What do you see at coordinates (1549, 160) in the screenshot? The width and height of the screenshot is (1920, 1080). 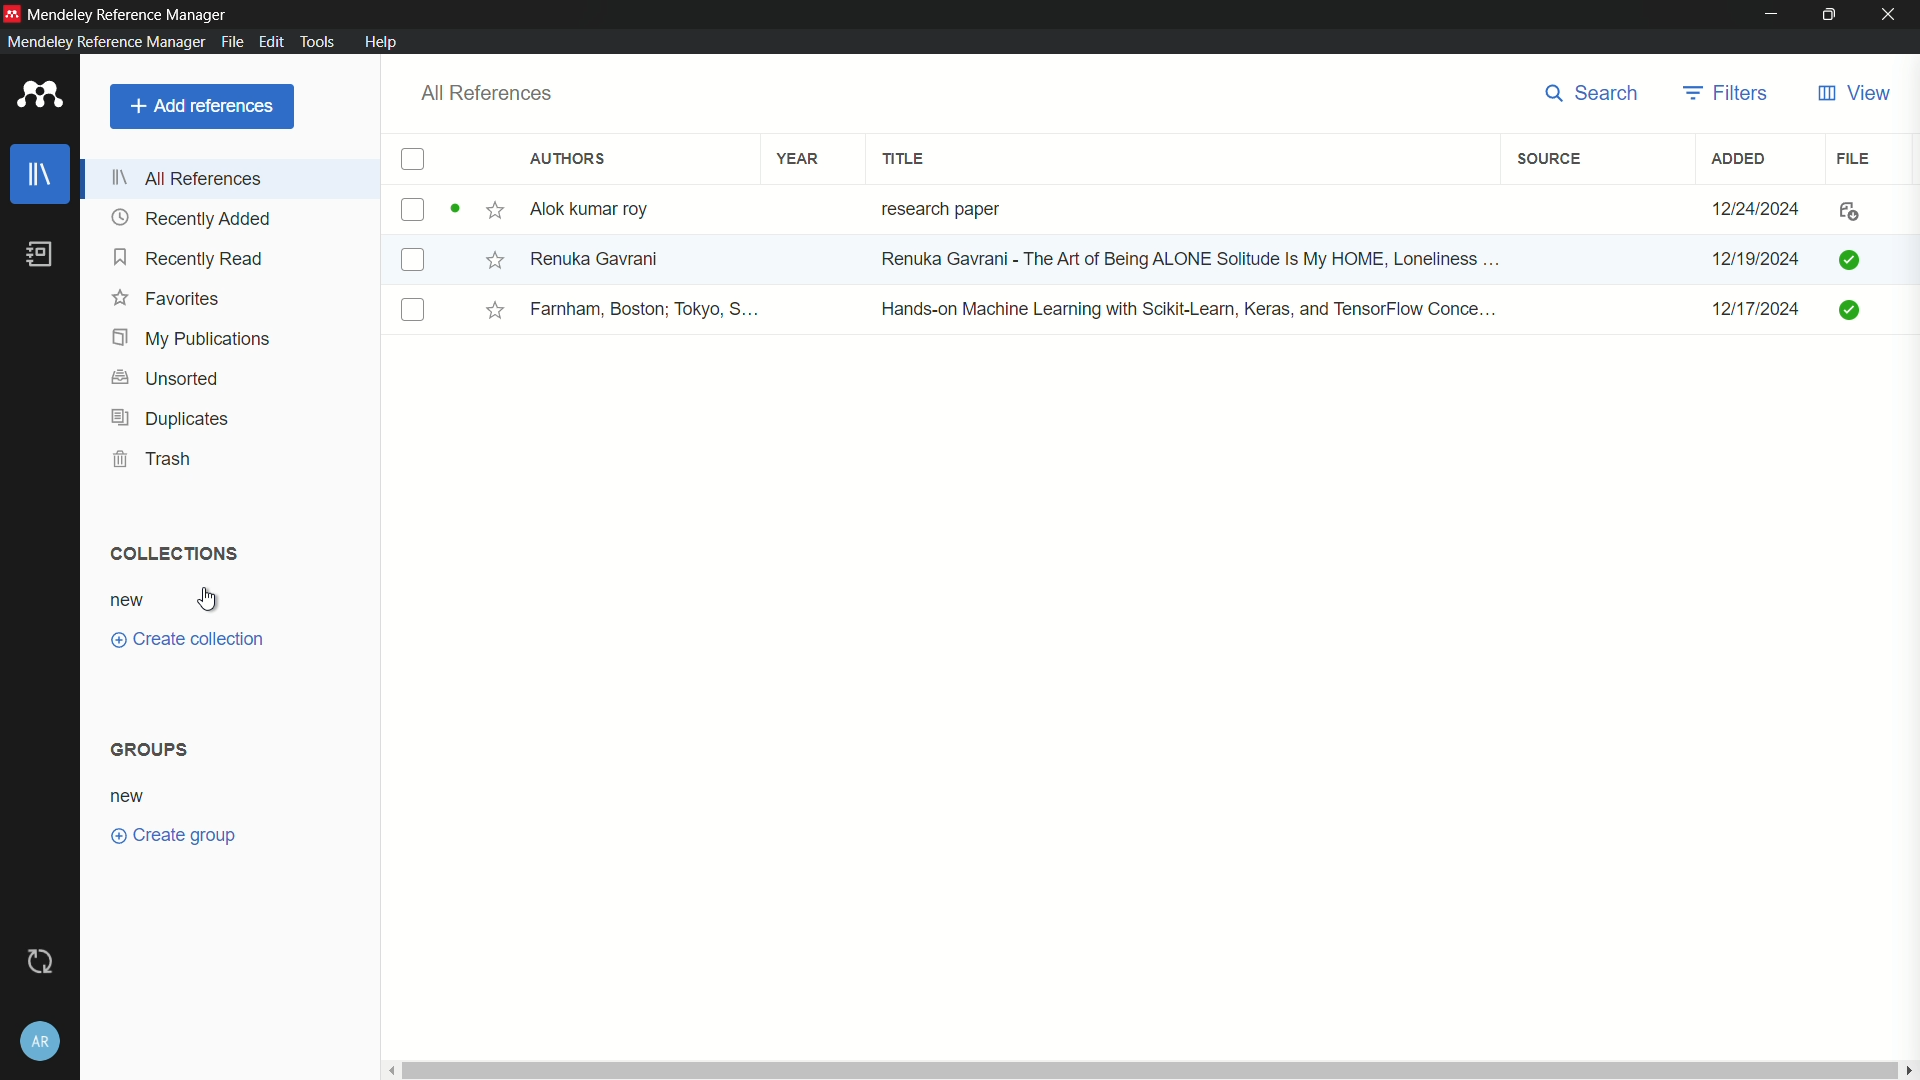 I see `source` at bounding box center [1549, 160].